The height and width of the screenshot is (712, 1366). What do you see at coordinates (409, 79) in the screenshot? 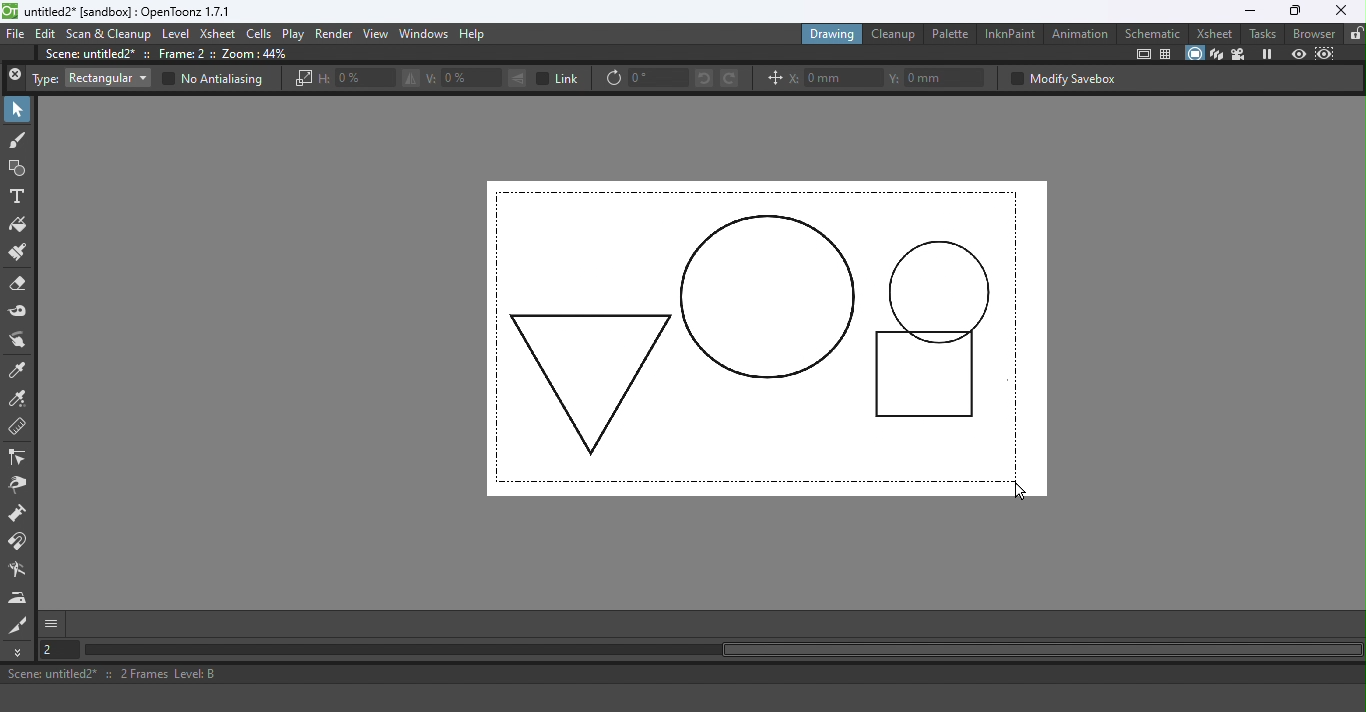
I see `Flip selection horizontally` at bounding box center [409, 79].